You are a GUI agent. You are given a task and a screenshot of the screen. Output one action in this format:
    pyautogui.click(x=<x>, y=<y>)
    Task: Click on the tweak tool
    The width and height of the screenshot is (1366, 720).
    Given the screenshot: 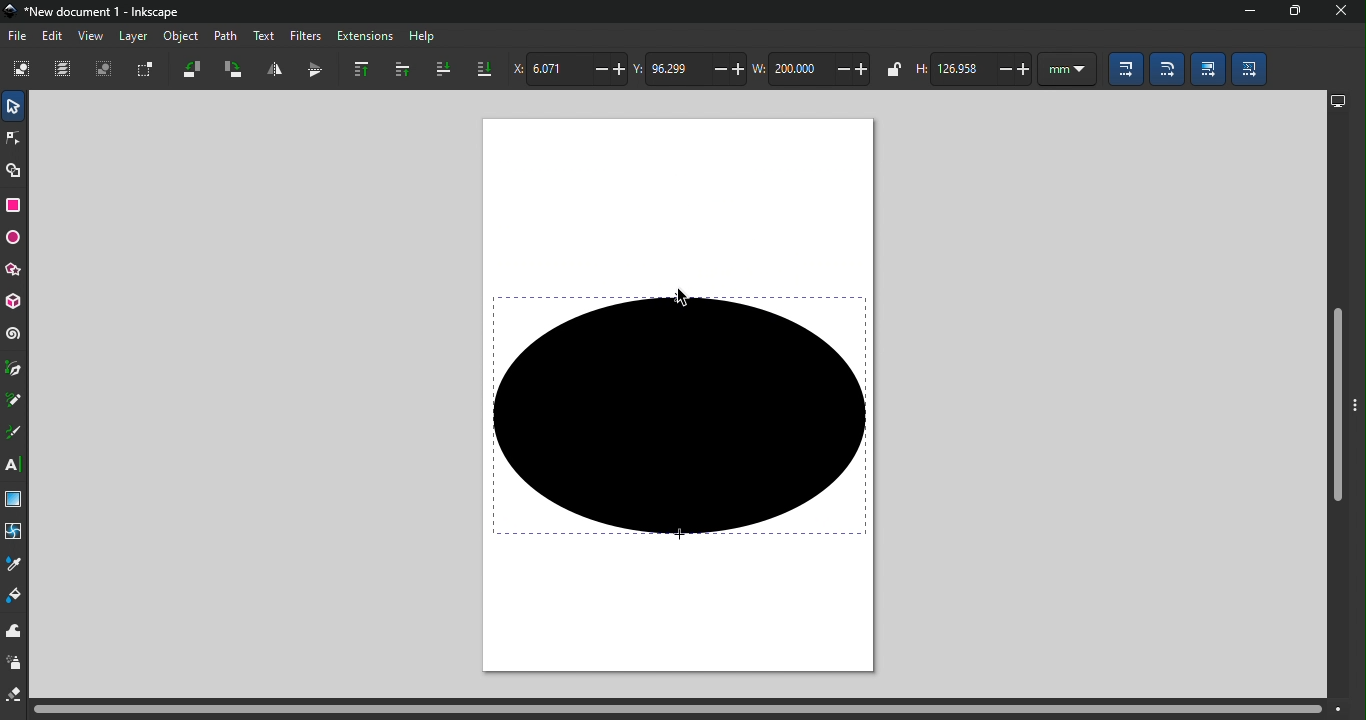 What is the action you would take?
    pyautogui.click(x=16, y=627)
    